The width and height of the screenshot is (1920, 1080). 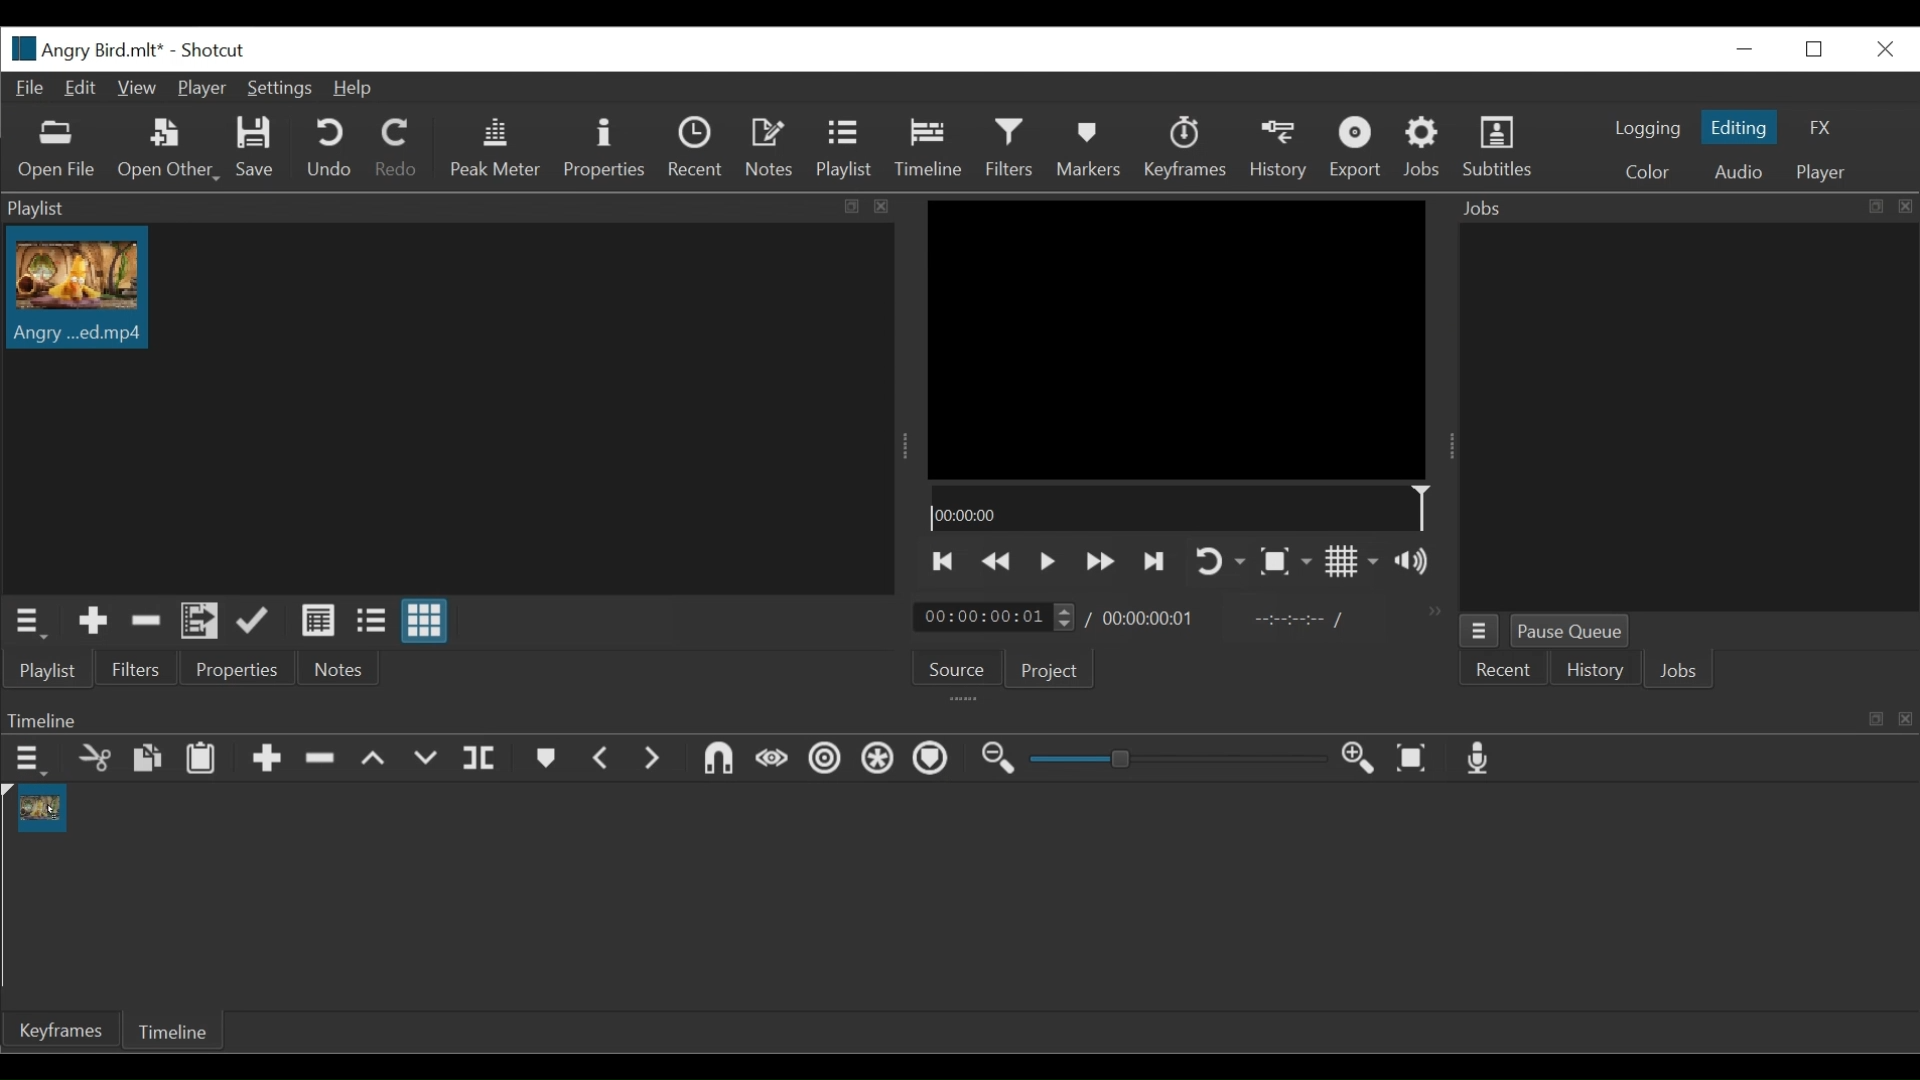 I want to click on Ripple all tracks, so click(x=879, y=760).